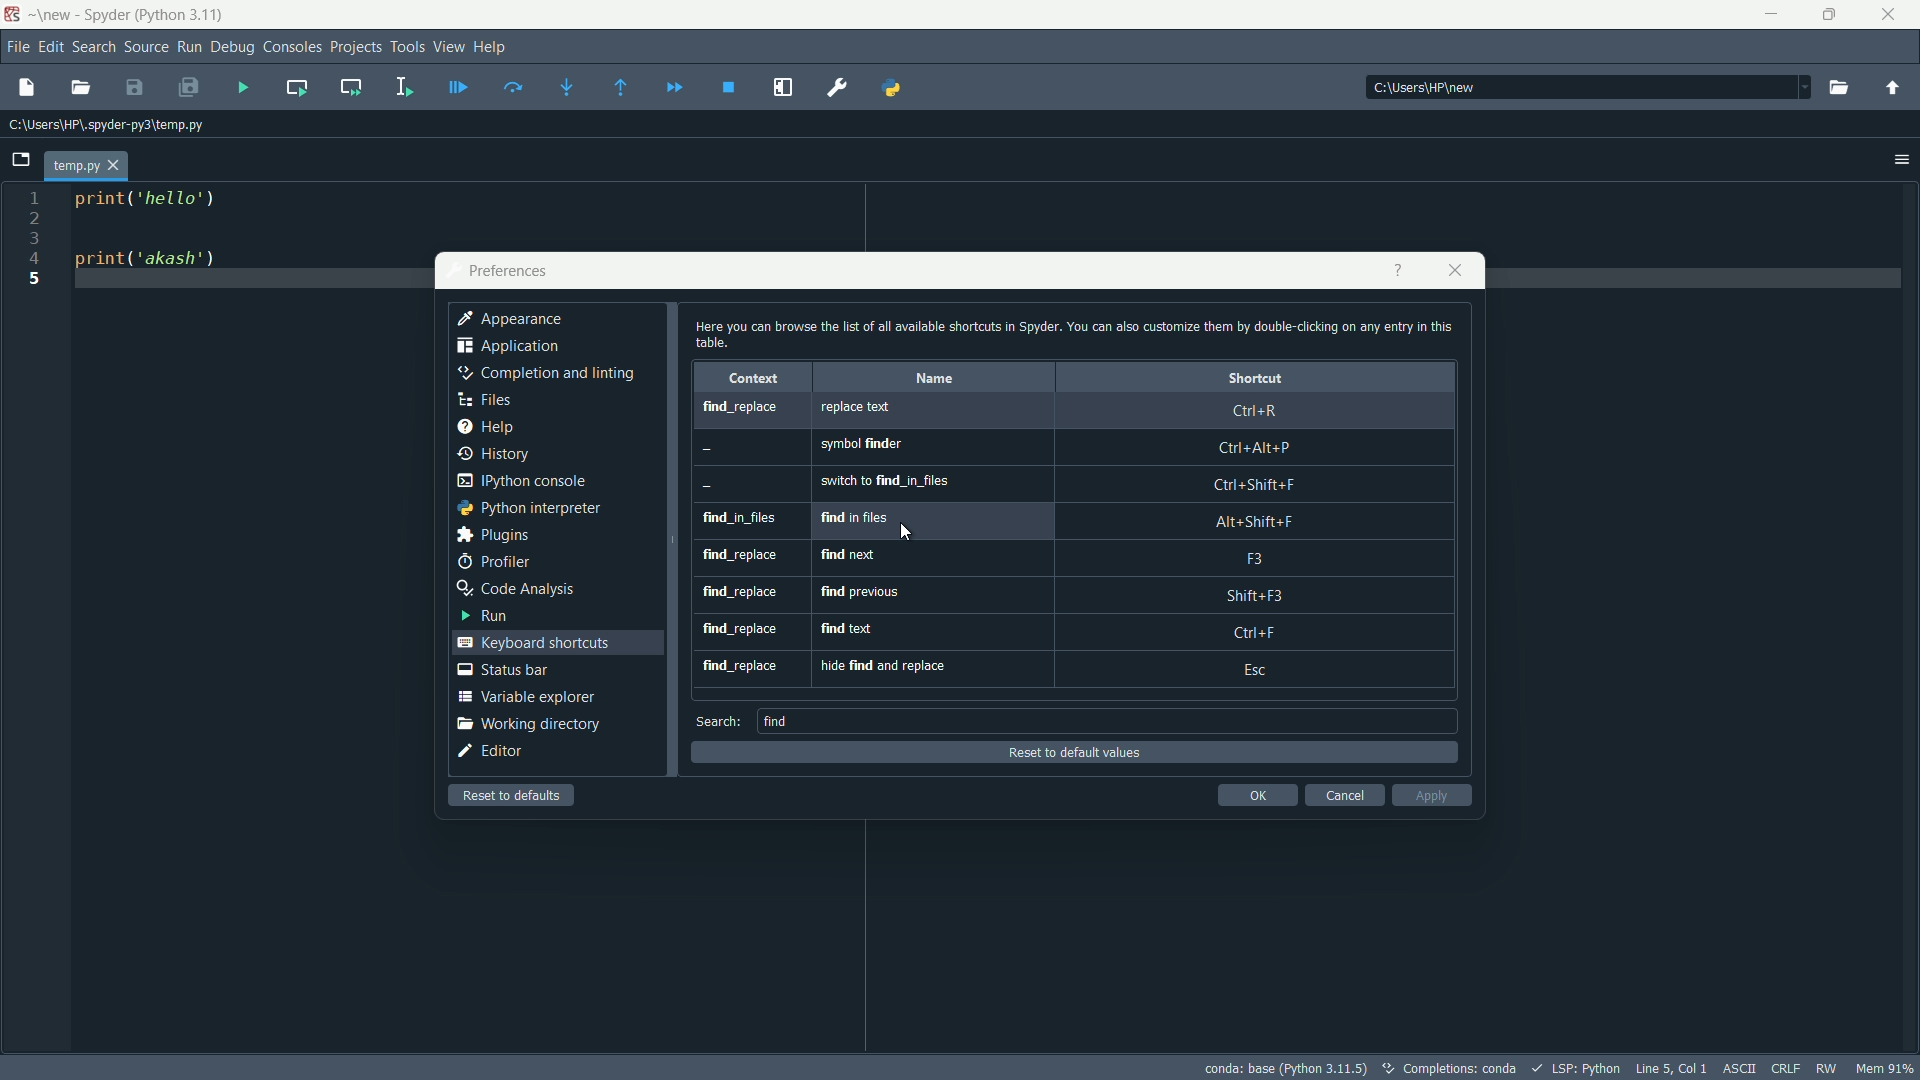  What do you see at coordinates (136, 88) in the screenshot?
I see `save file` at bounding box center [136, 88].